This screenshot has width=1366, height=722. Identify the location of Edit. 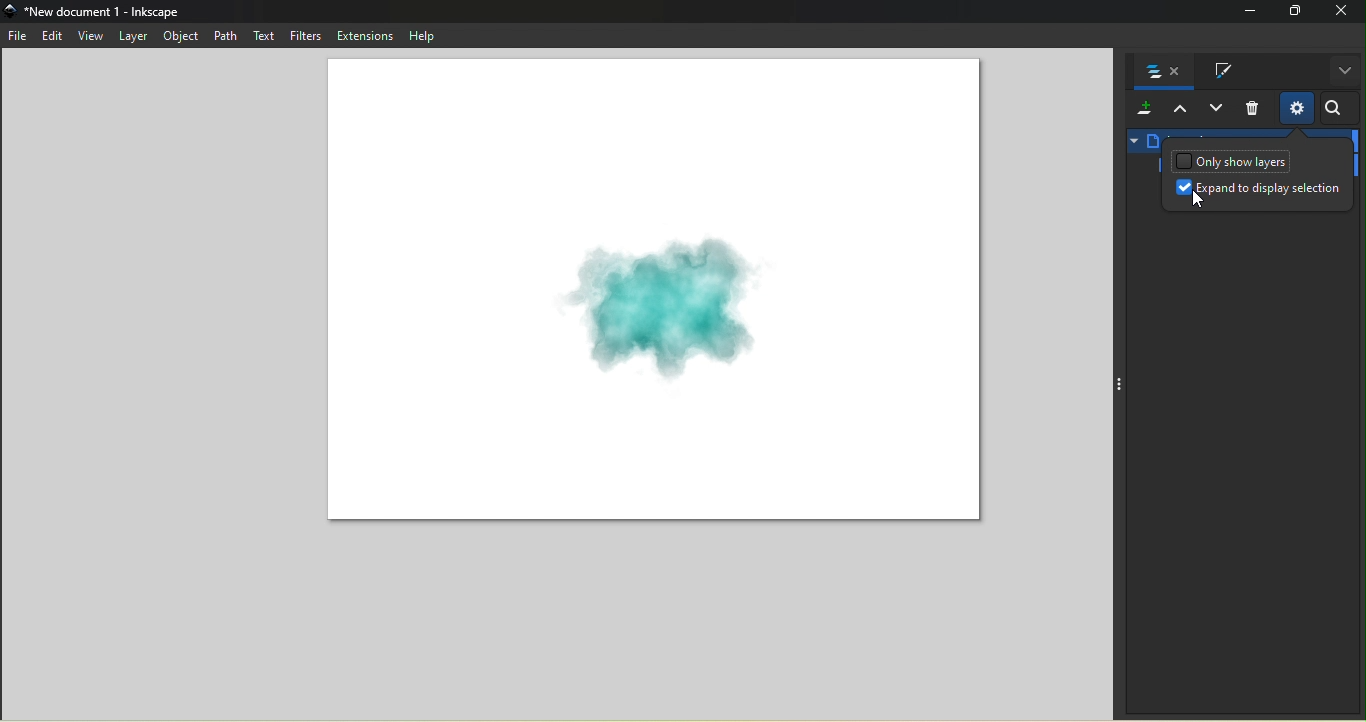
(52, 36).